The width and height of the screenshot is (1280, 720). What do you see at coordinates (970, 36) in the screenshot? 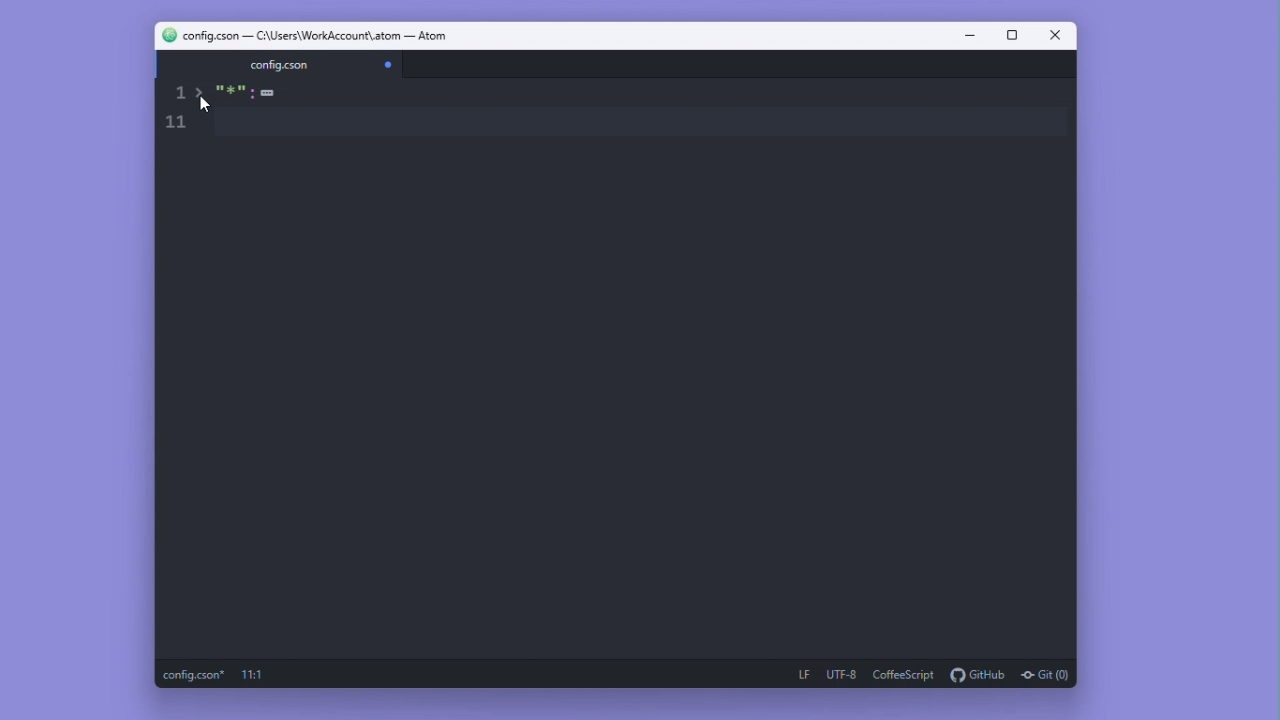
I see `Minimise` at bounding box center [970, 36].